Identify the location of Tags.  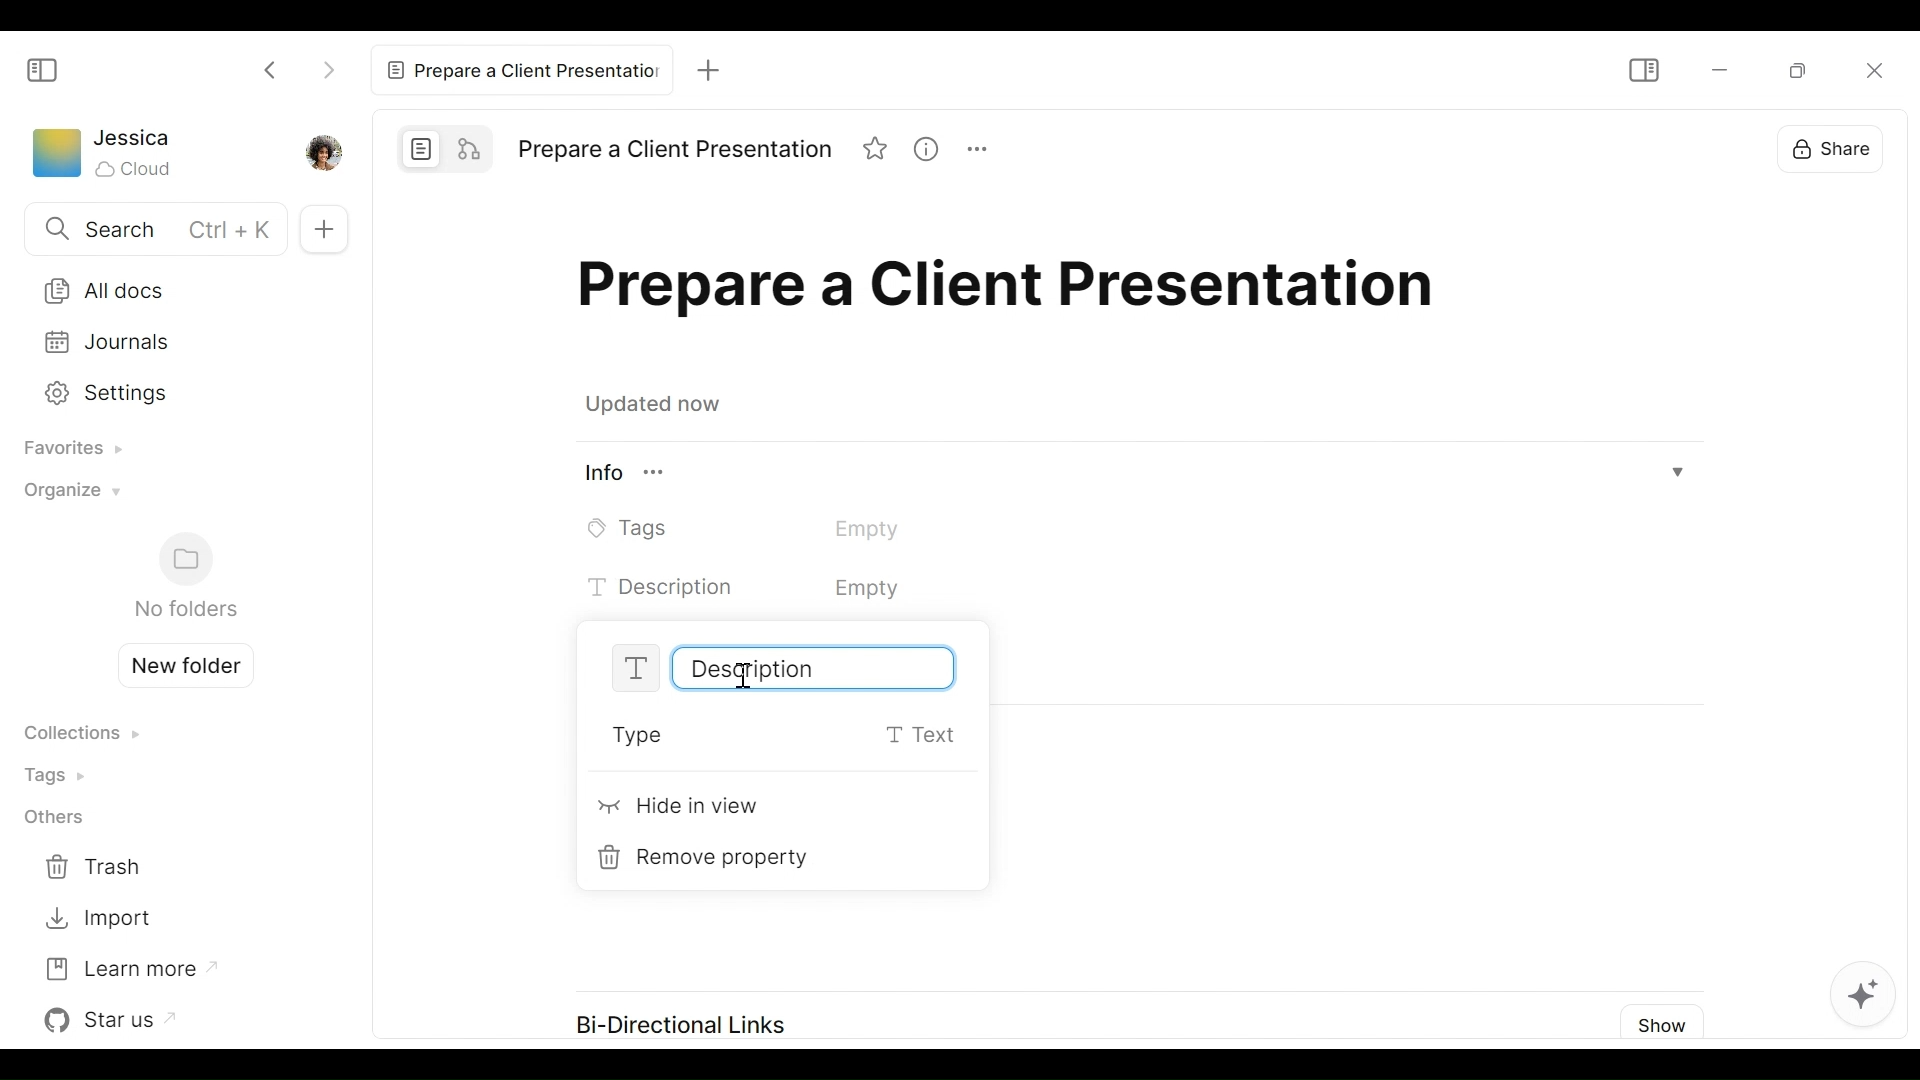
(61, 774).